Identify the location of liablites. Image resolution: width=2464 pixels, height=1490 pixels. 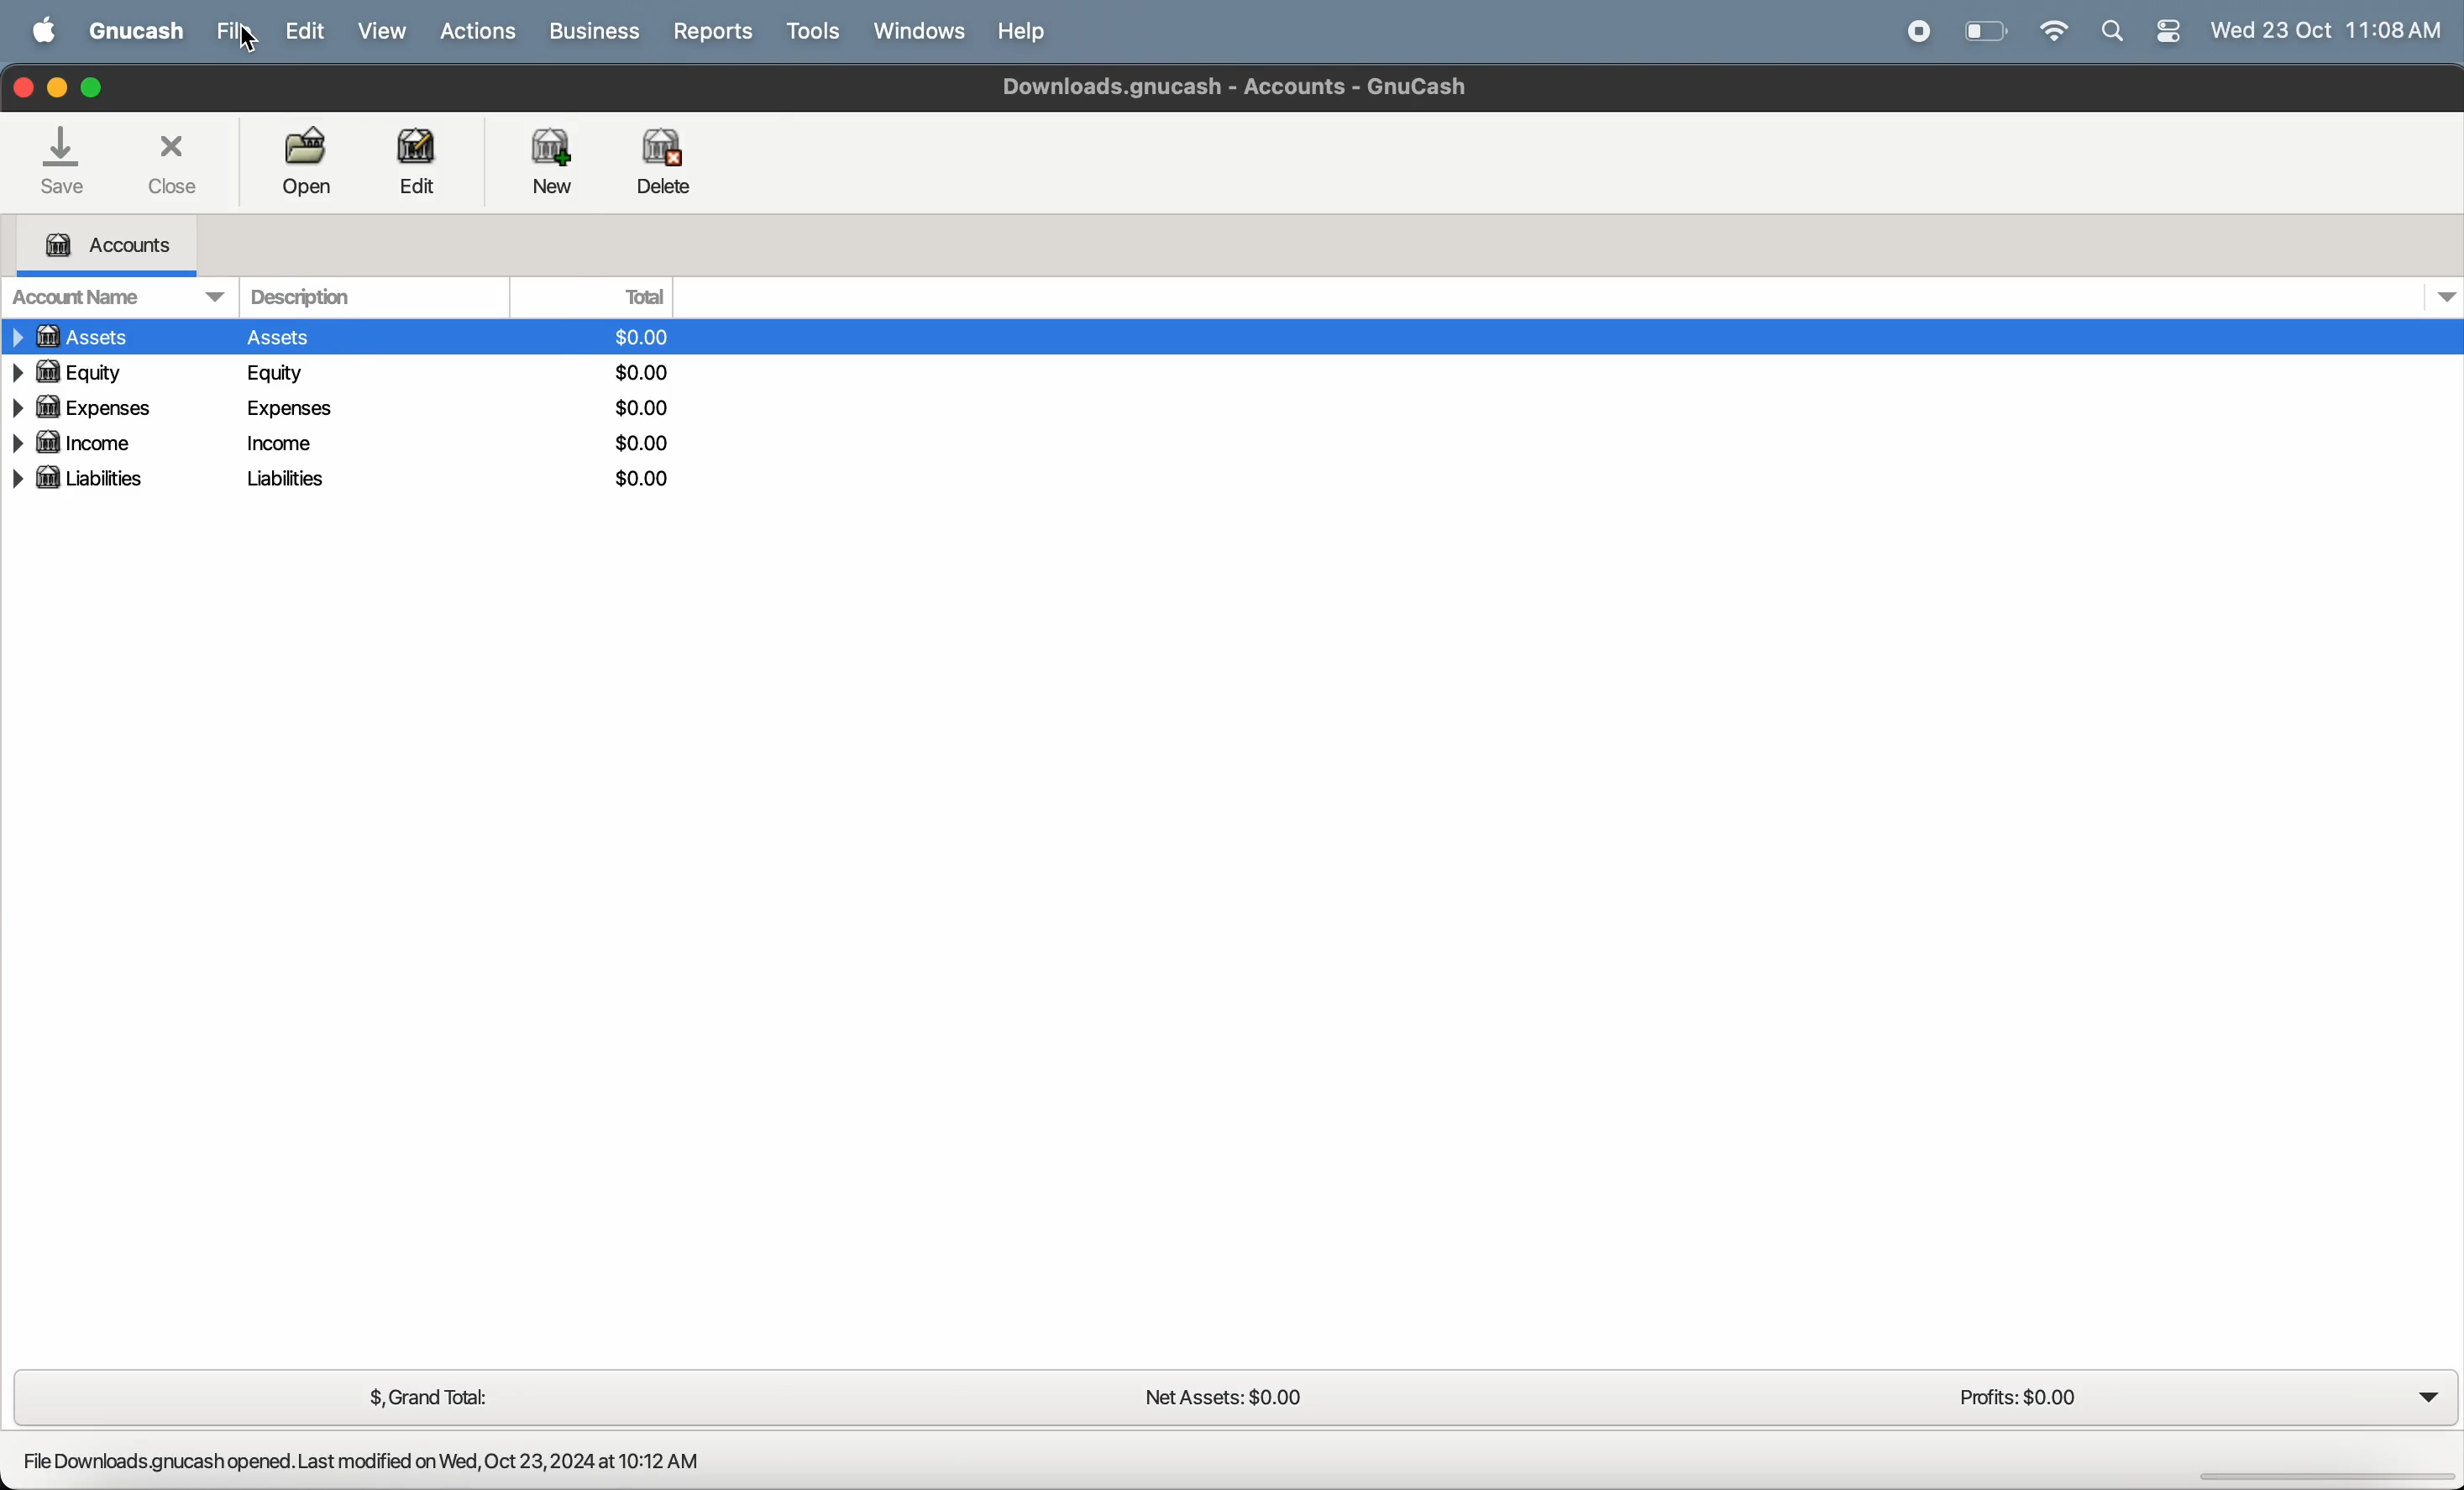
(296, 483).